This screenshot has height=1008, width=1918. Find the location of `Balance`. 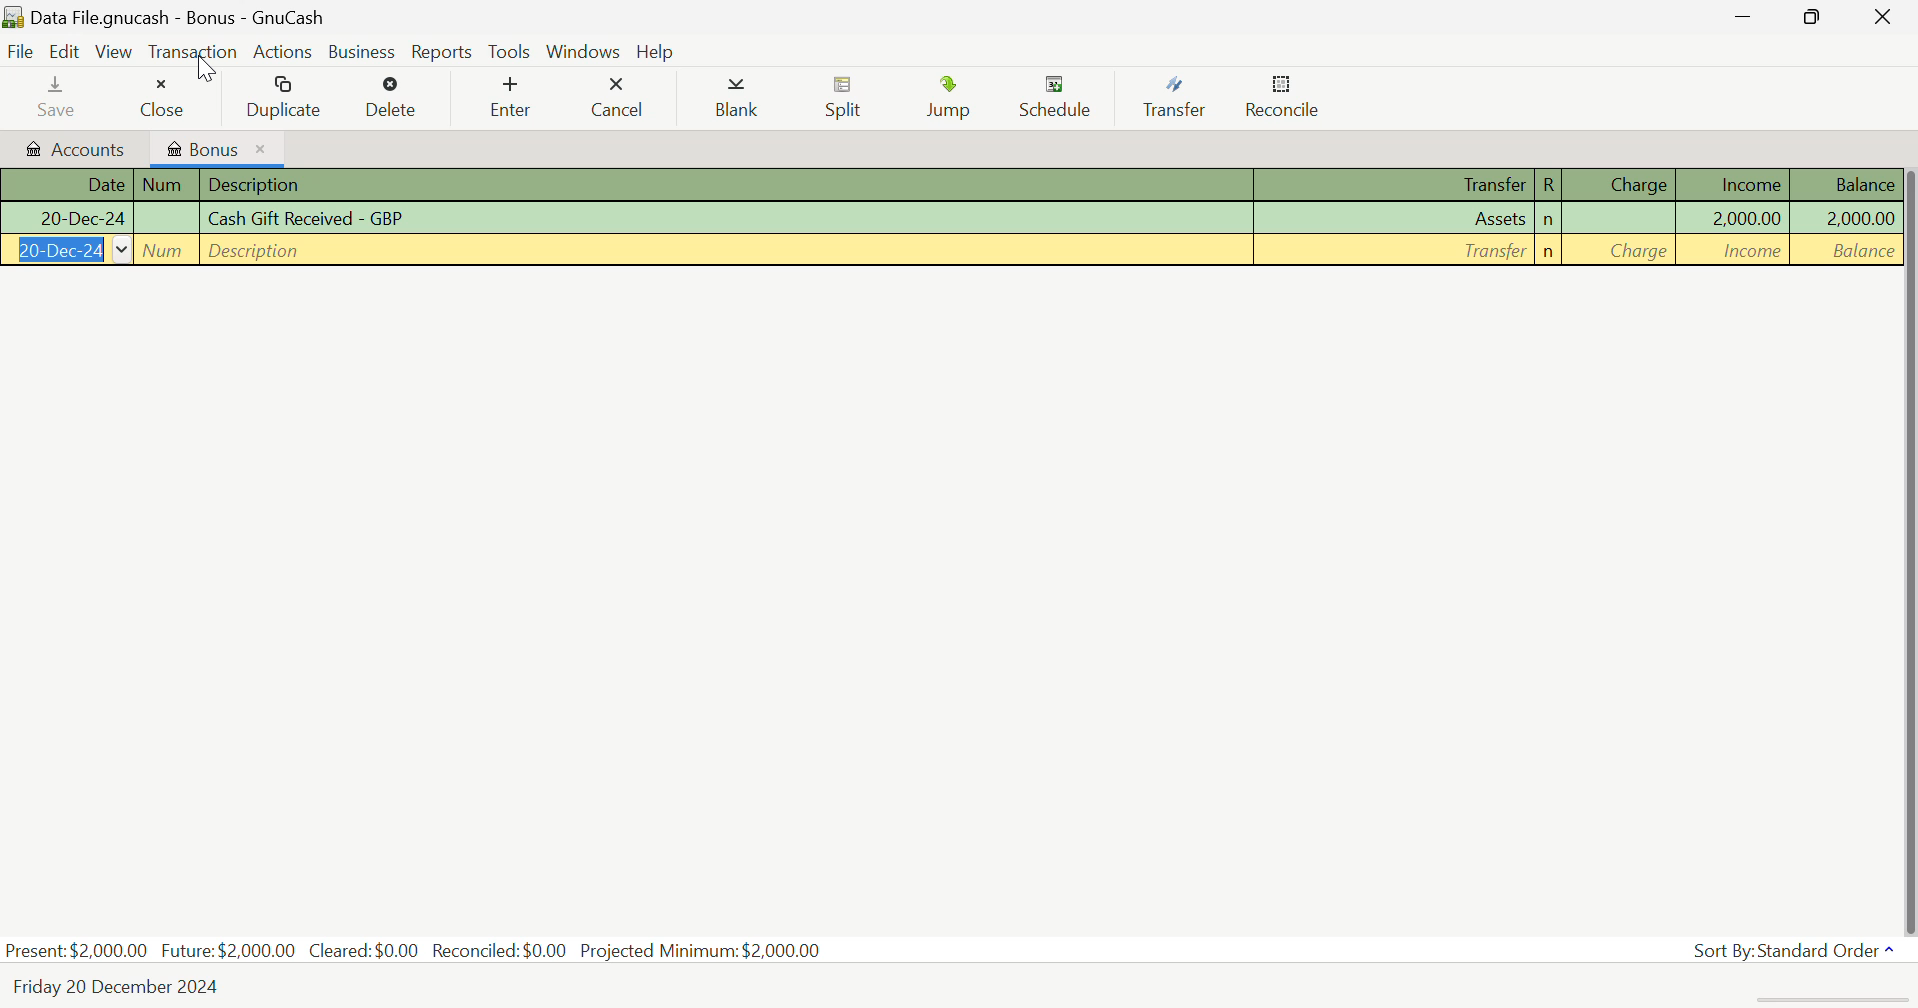

Balance is located at coordinates (1846, 217).